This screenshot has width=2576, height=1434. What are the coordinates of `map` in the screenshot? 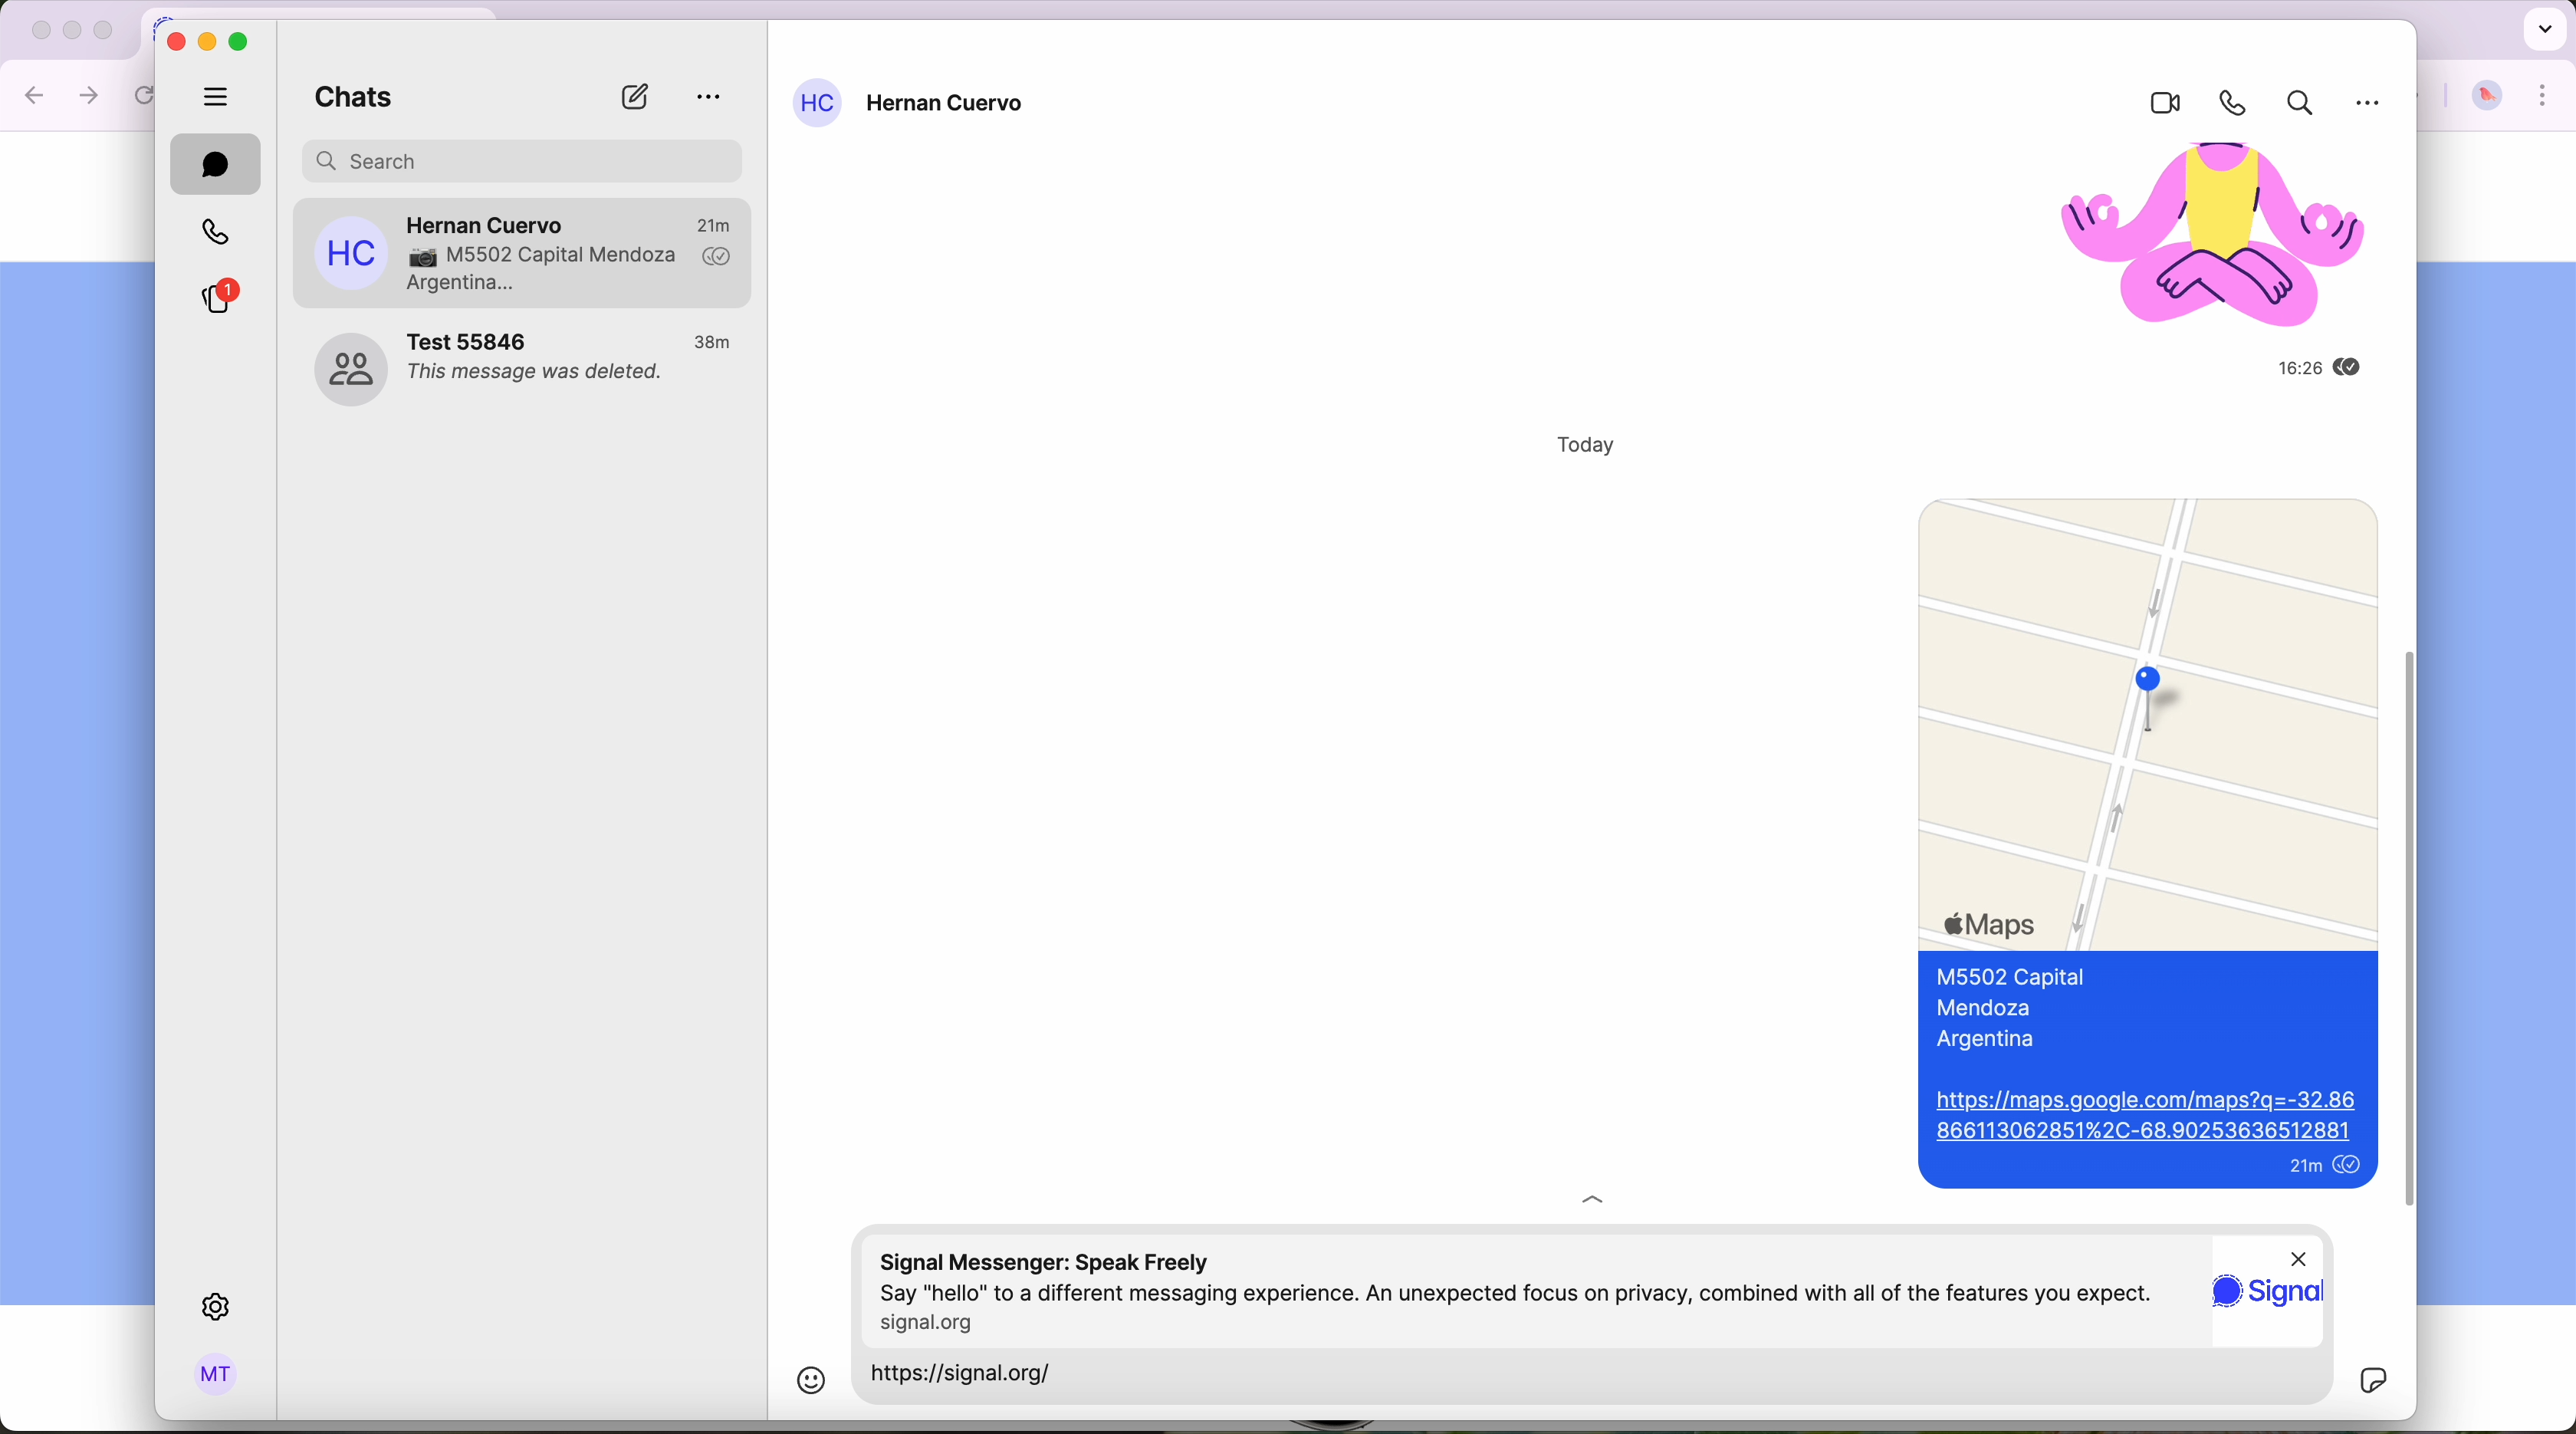 It's located at (2144, 717).